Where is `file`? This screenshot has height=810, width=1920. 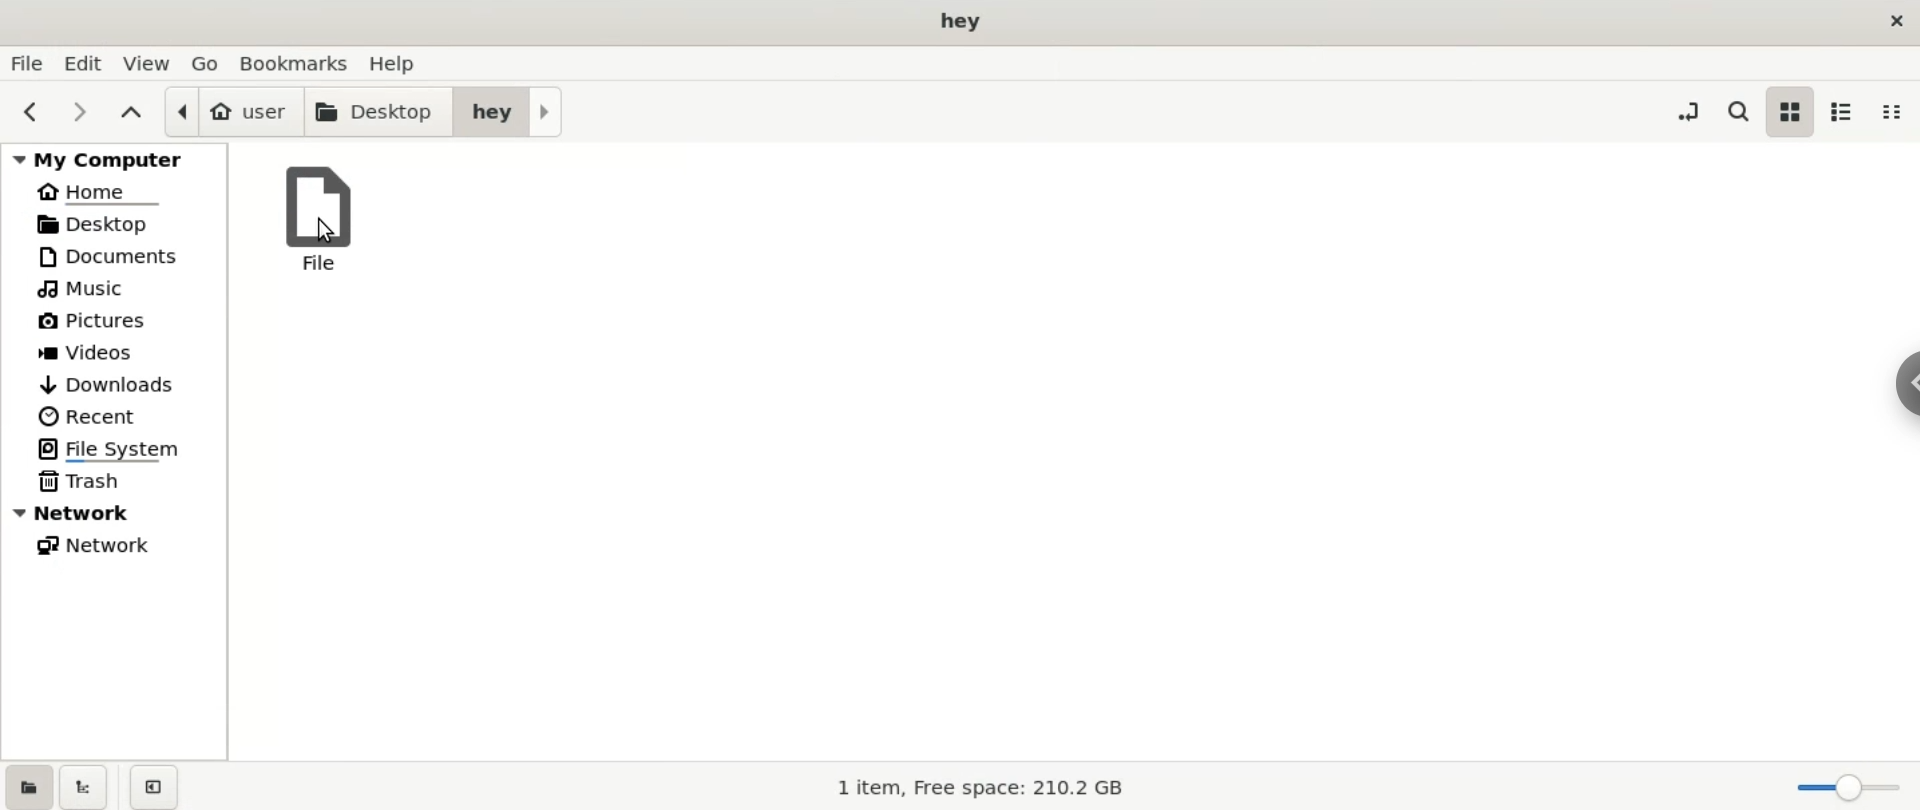 file is located at coordinates (326, 216).